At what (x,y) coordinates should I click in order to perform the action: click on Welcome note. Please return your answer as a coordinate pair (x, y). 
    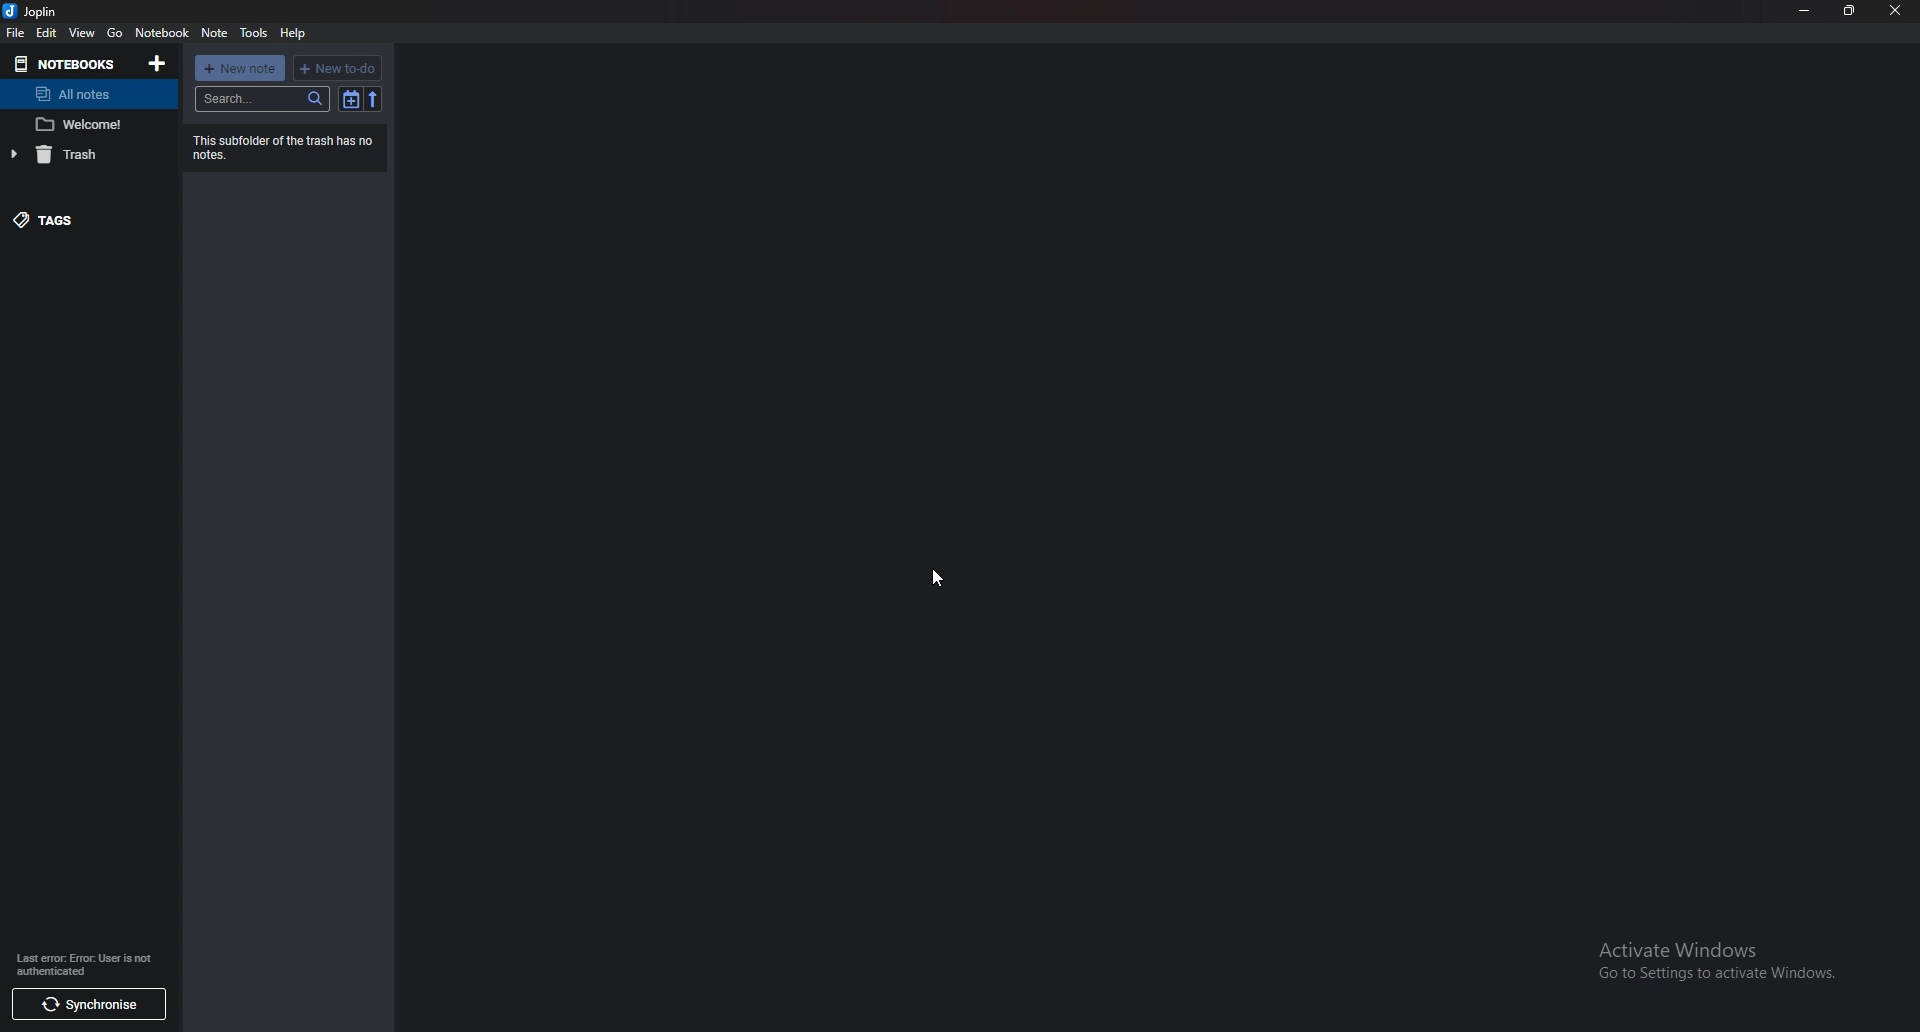
    Looking at the image, I should click on (85, 125).